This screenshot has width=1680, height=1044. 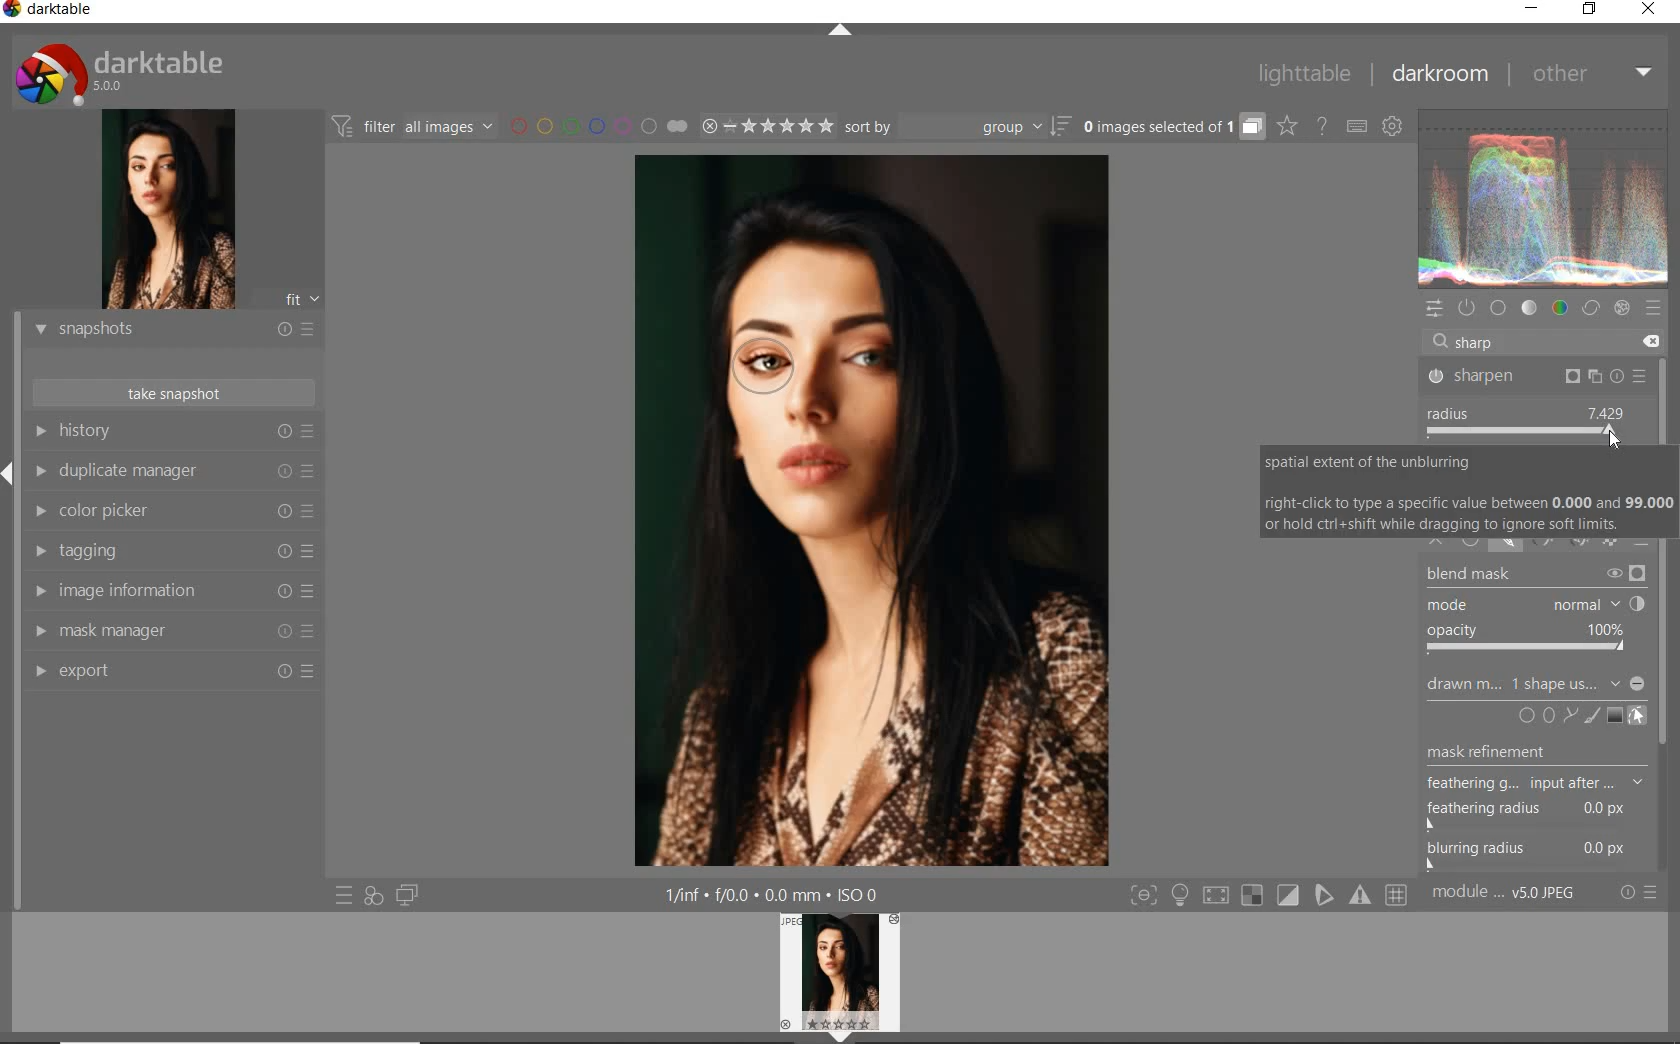 I want to click on color picker, so click(x=173, y=511).